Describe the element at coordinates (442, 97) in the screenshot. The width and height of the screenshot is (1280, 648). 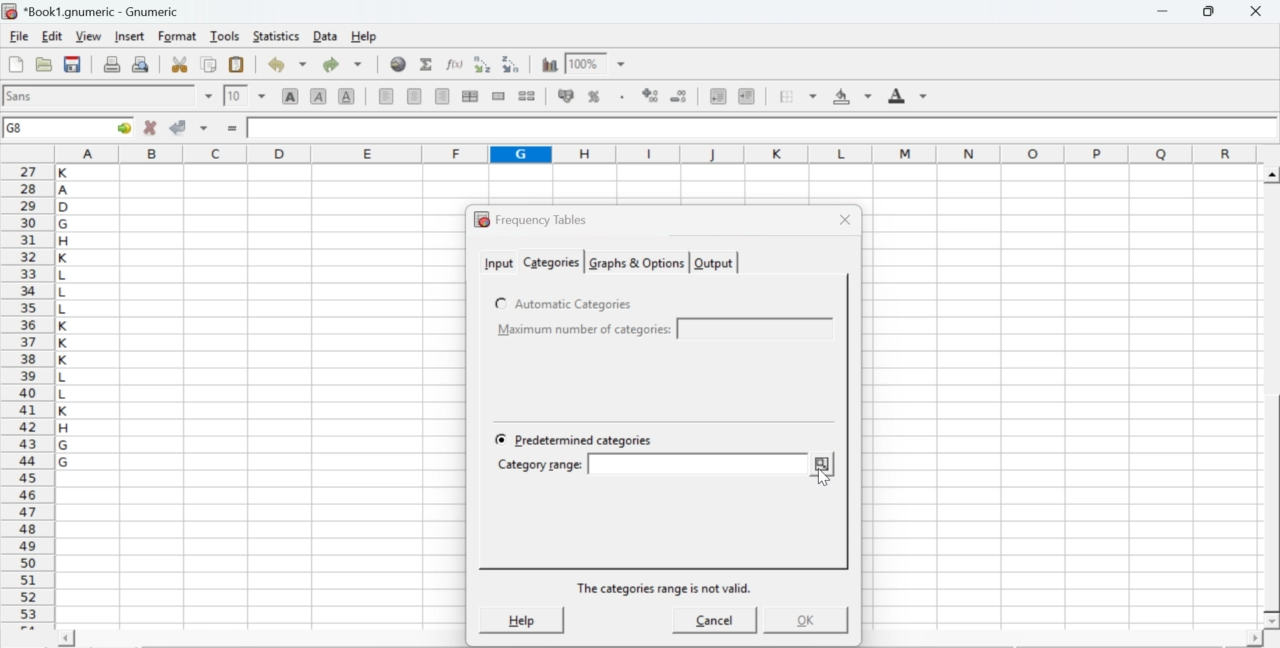
I see `align right` at that location.